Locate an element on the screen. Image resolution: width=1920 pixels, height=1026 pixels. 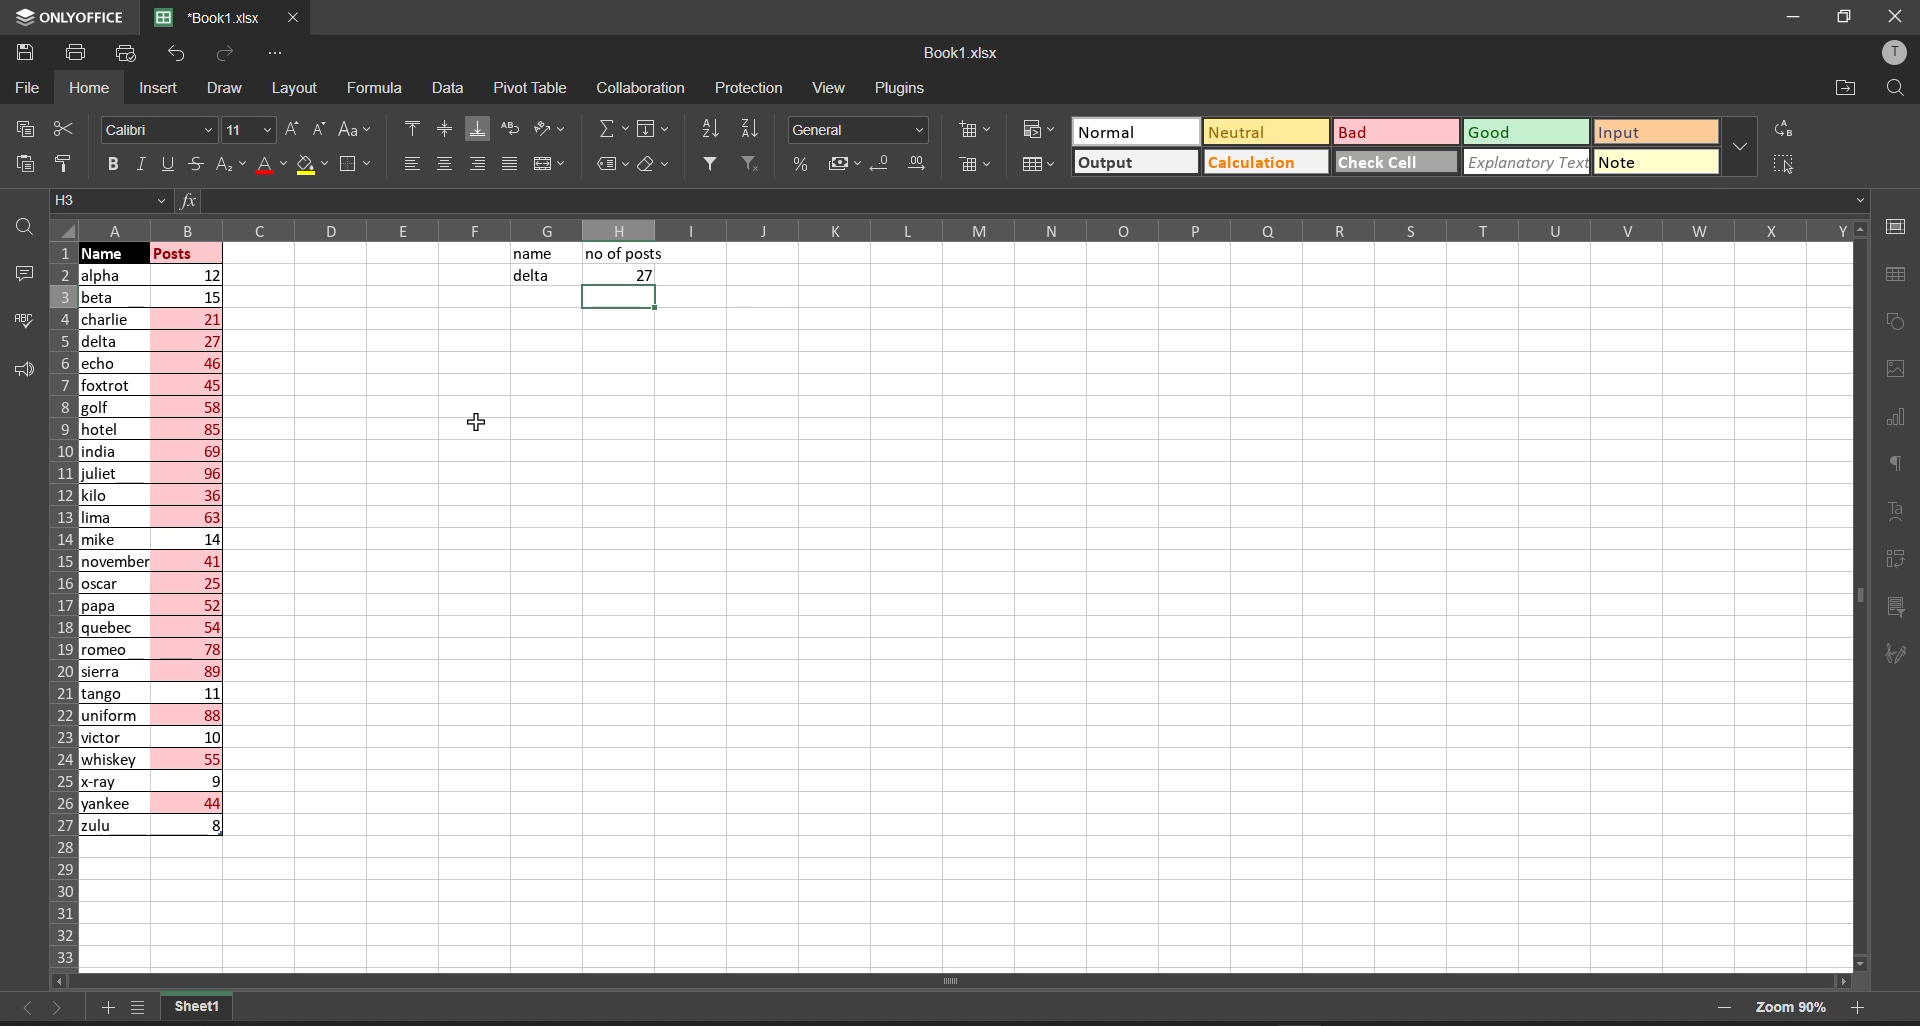
summation is located at coordinates (610, 130).